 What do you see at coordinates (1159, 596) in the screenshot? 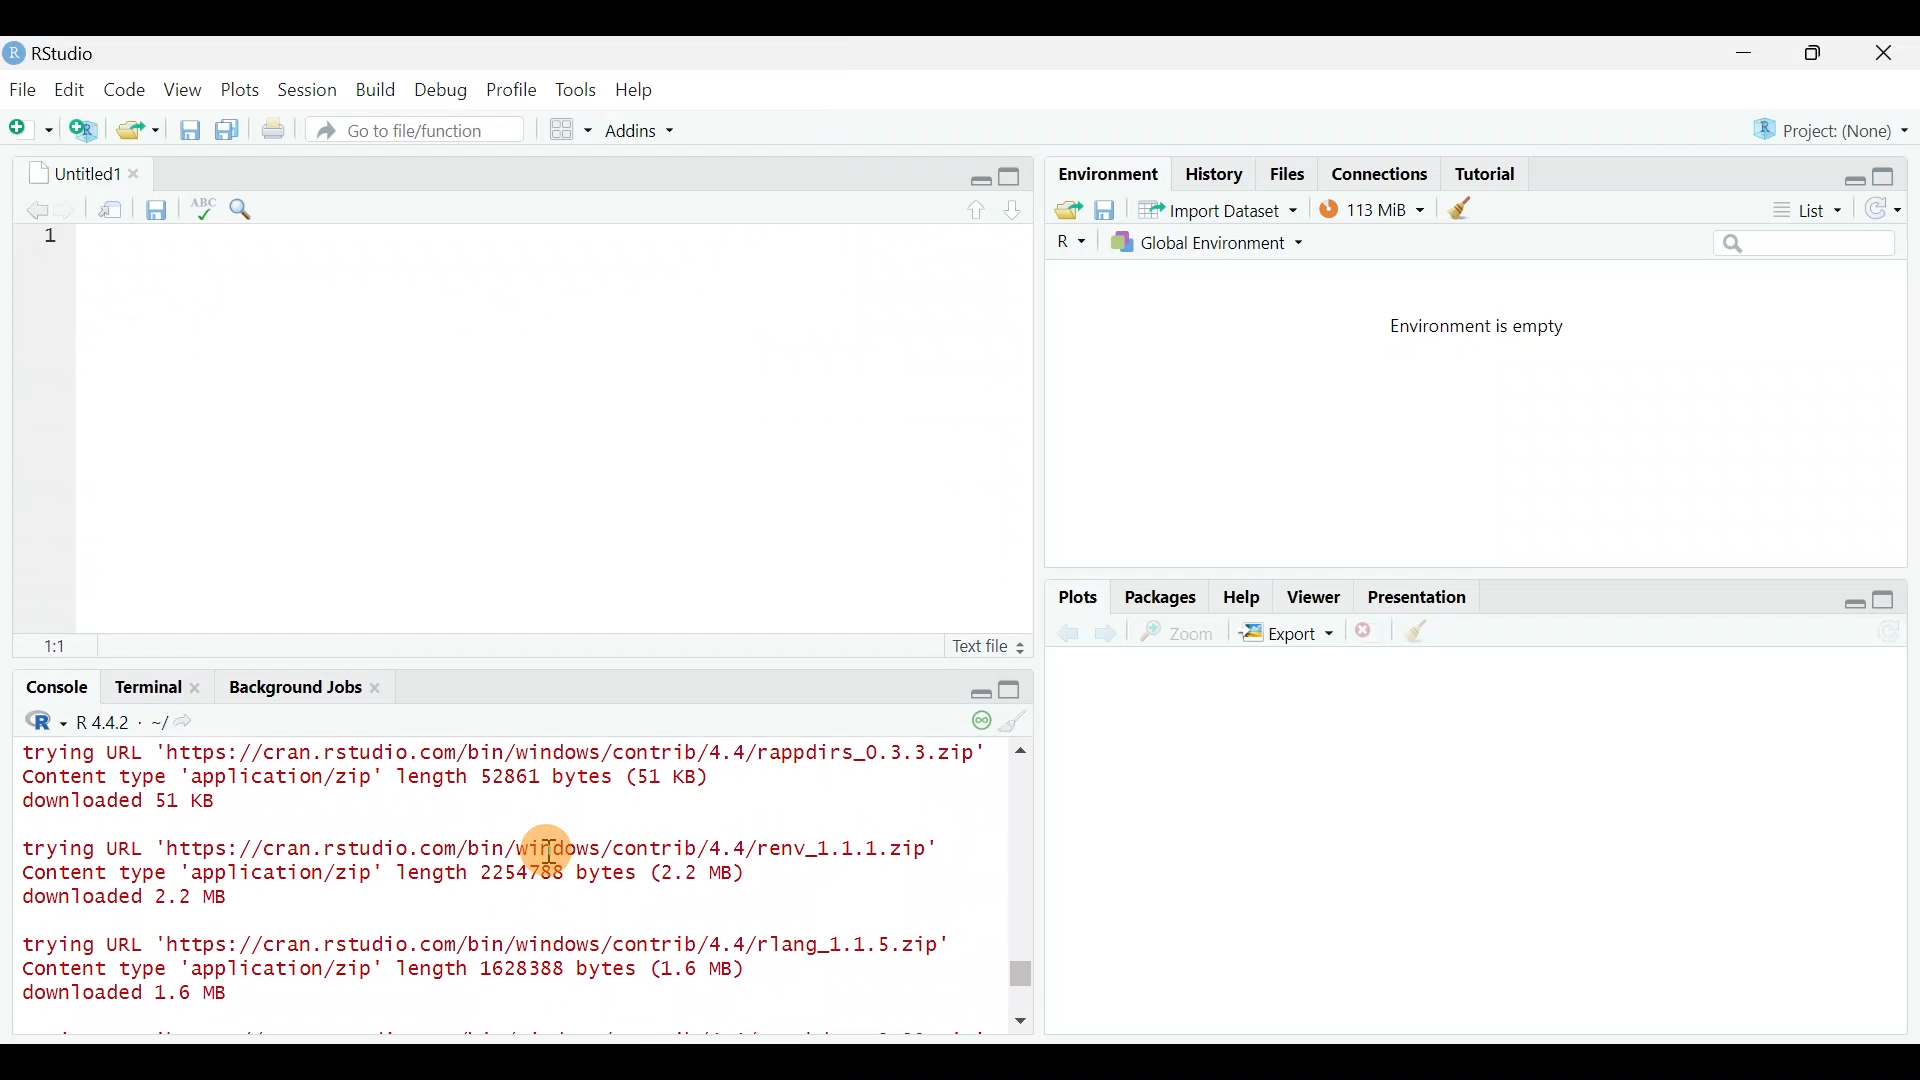
I see `Packages` at bounding box center [1159, 596].